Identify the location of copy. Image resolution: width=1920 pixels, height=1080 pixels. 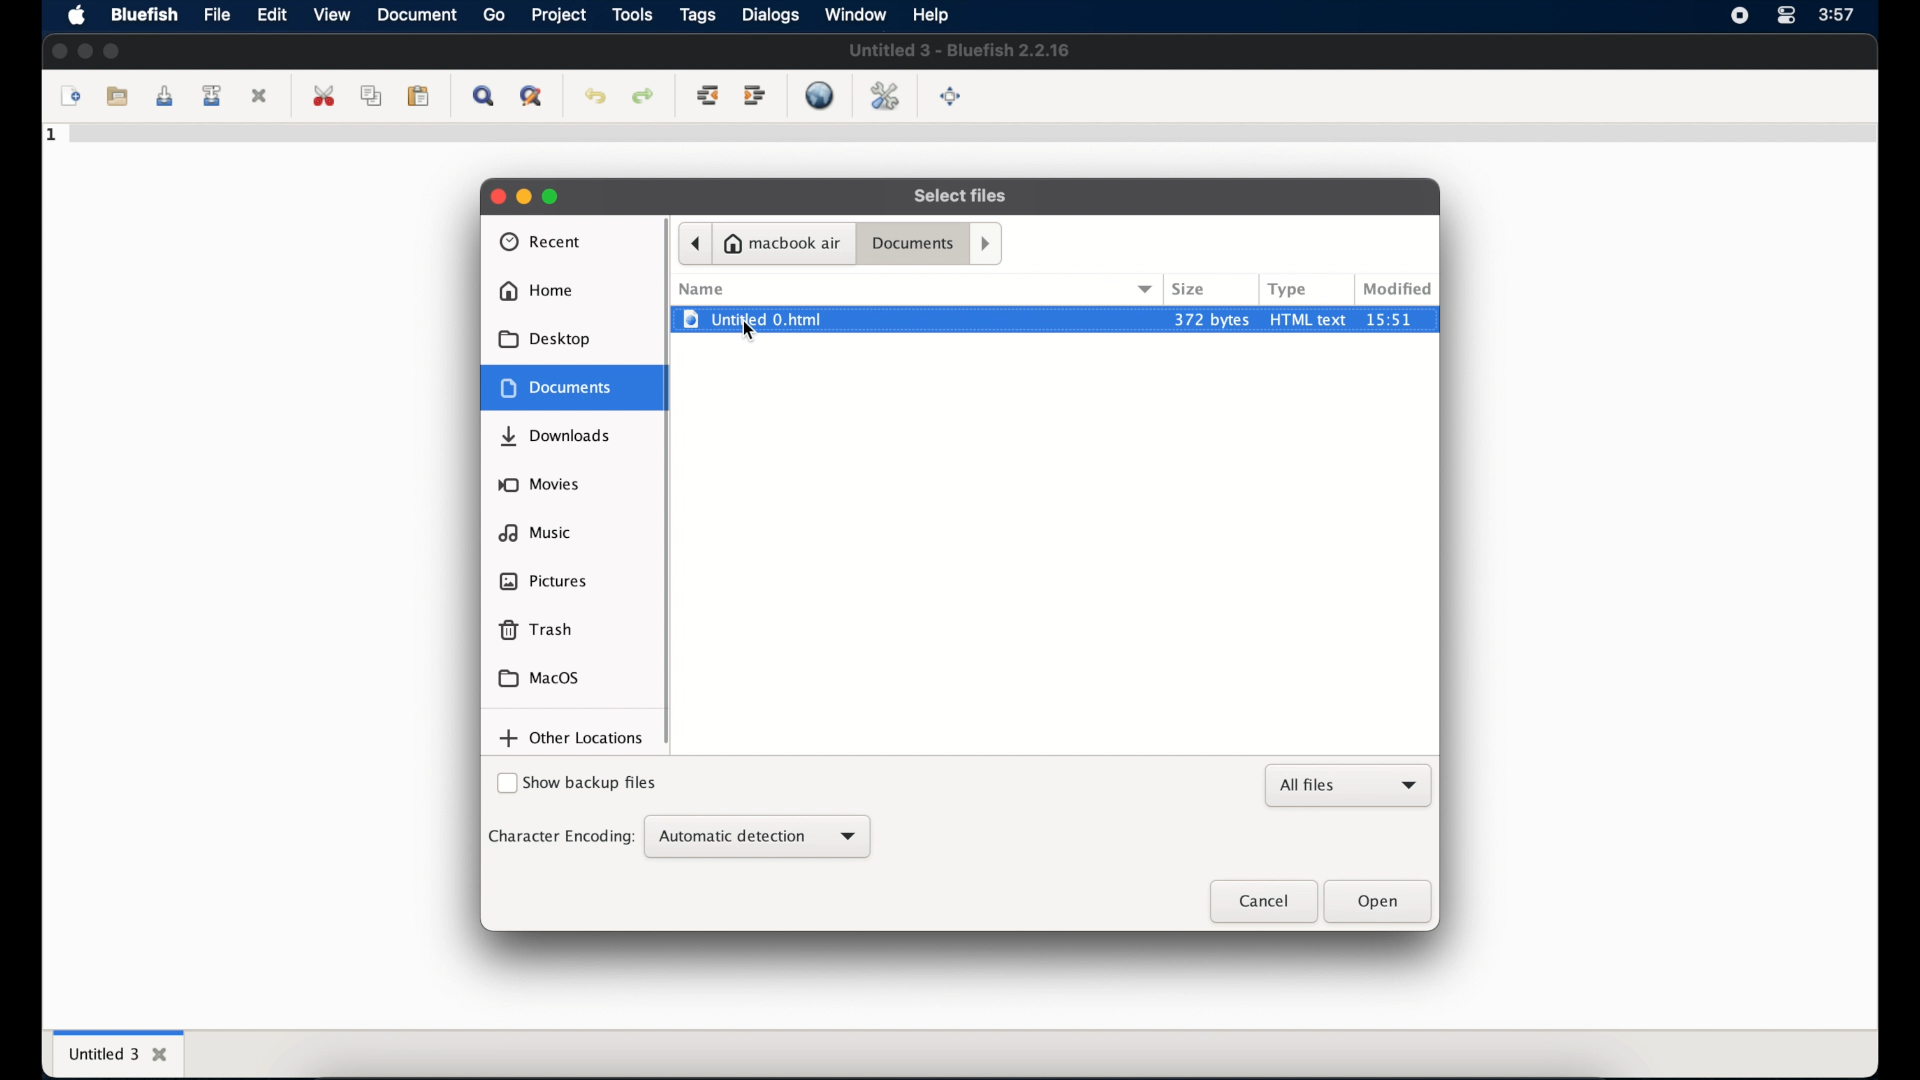
(371, 97).